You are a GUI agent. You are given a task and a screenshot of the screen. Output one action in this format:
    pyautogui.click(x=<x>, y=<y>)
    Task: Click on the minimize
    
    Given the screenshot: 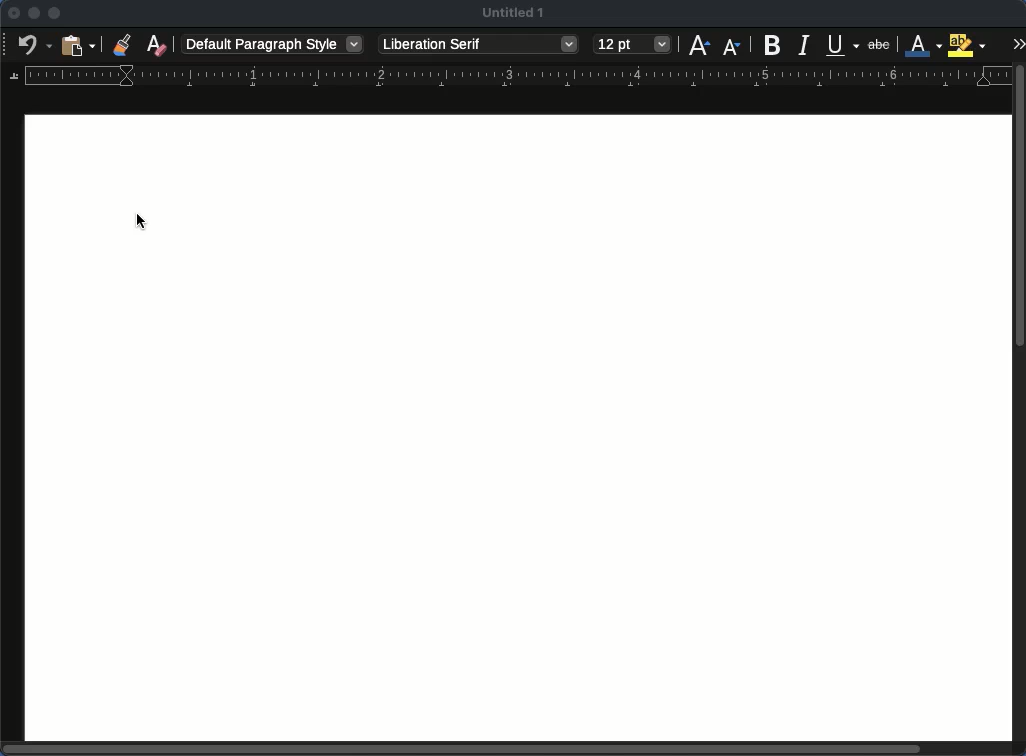 What is the action you would take?
    pyautogui.click(x=33, y=14)
    